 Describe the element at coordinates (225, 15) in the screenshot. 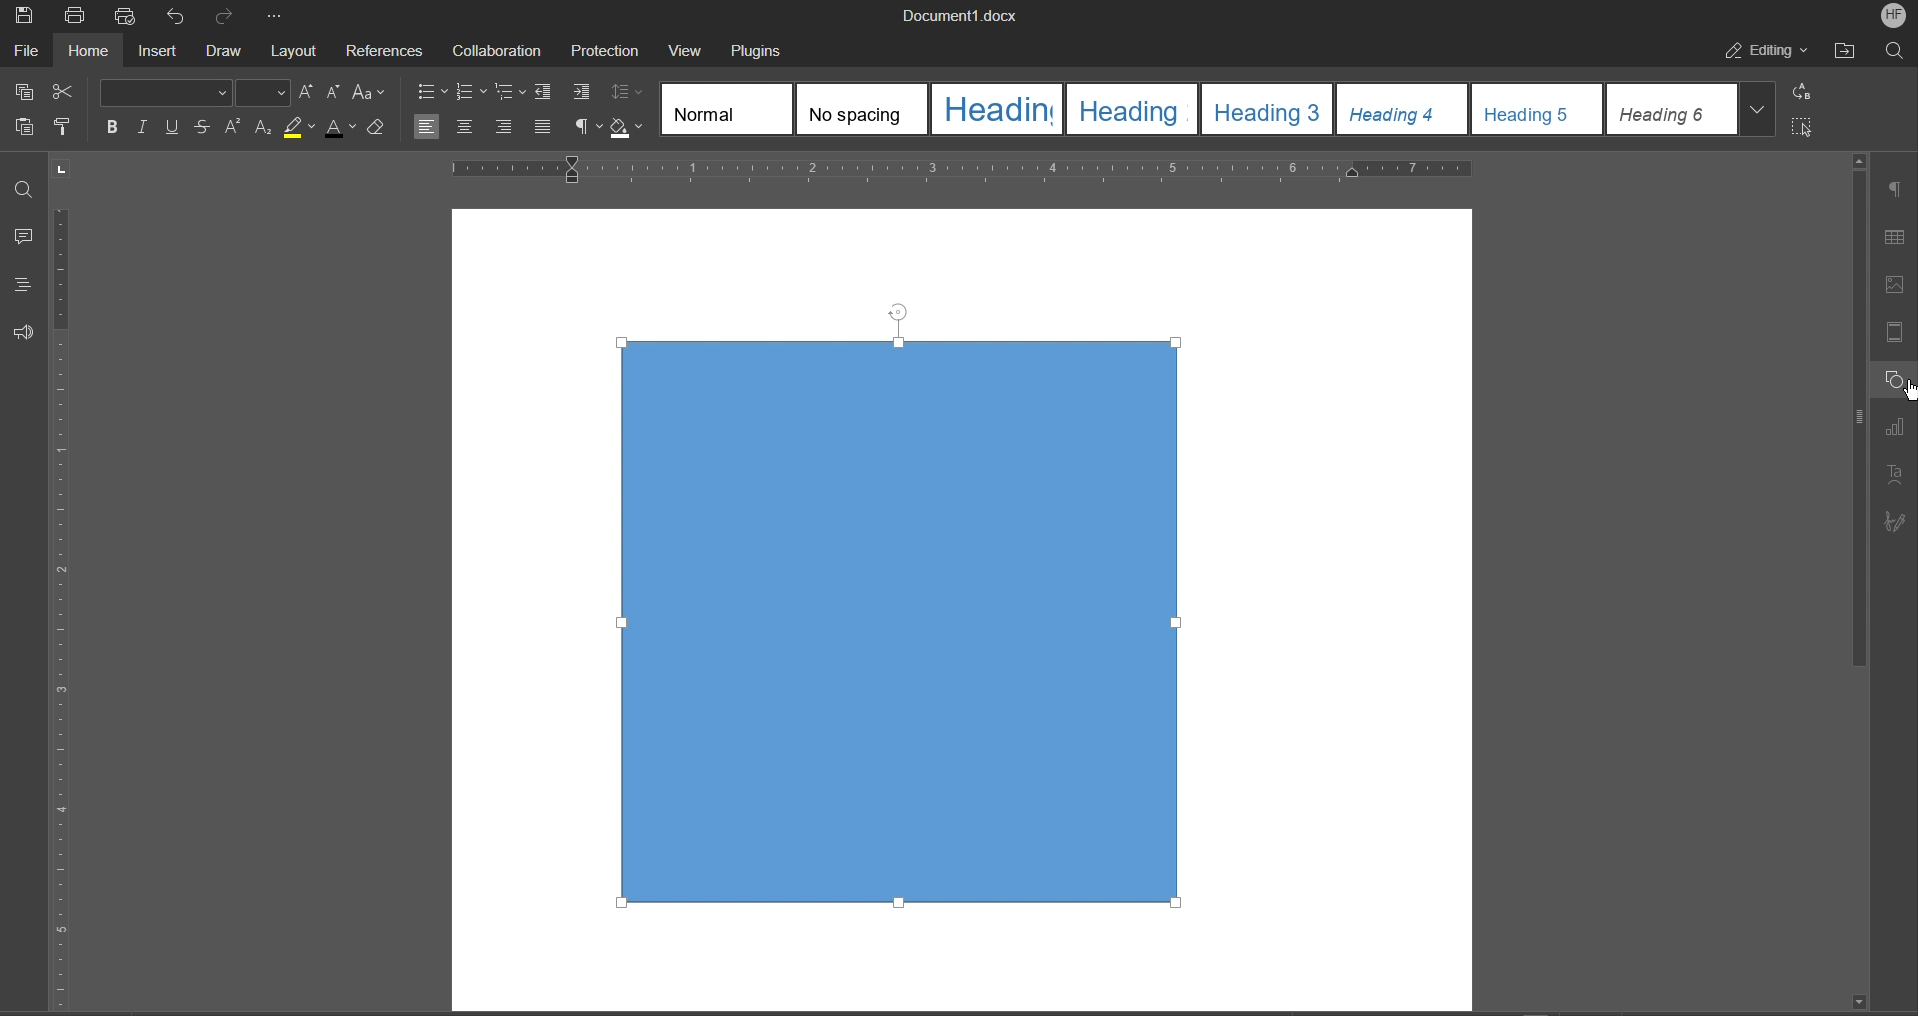

I see `Redo` at that location.